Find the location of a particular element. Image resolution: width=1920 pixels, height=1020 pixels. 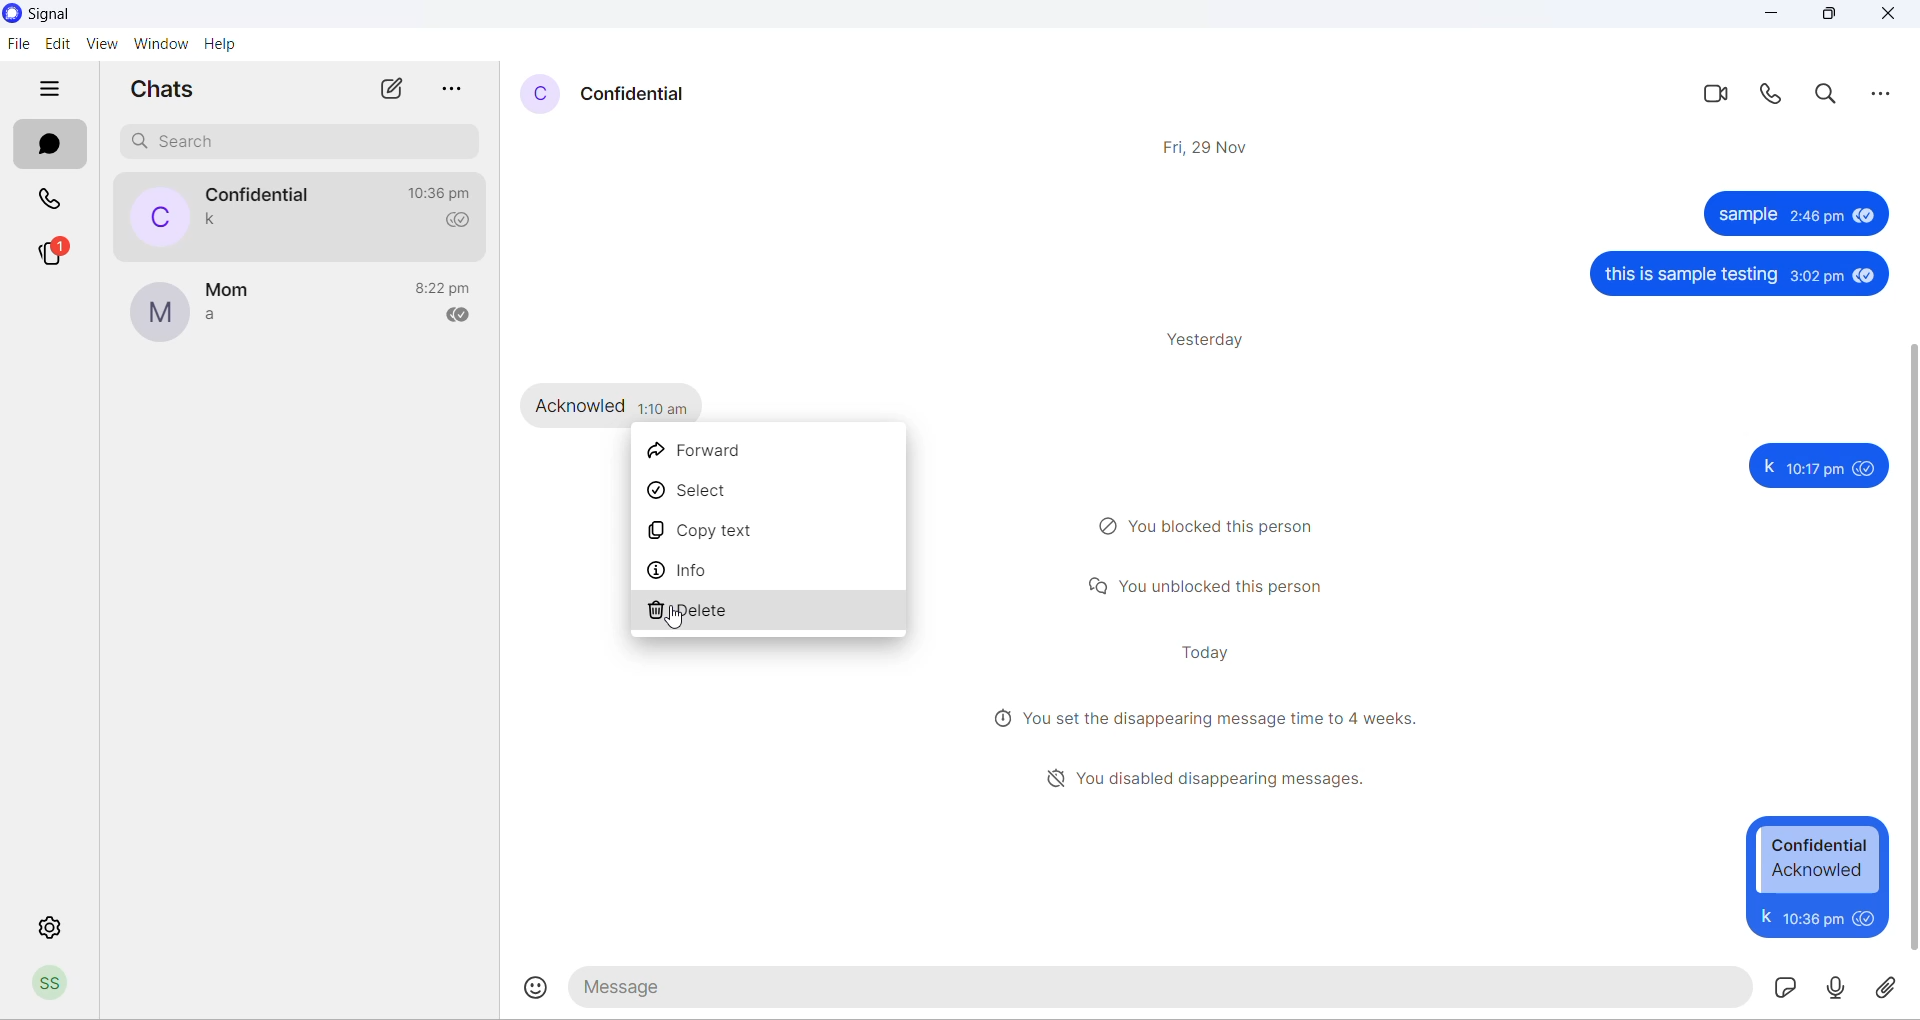

today  is located at coordinates (1210, 655).